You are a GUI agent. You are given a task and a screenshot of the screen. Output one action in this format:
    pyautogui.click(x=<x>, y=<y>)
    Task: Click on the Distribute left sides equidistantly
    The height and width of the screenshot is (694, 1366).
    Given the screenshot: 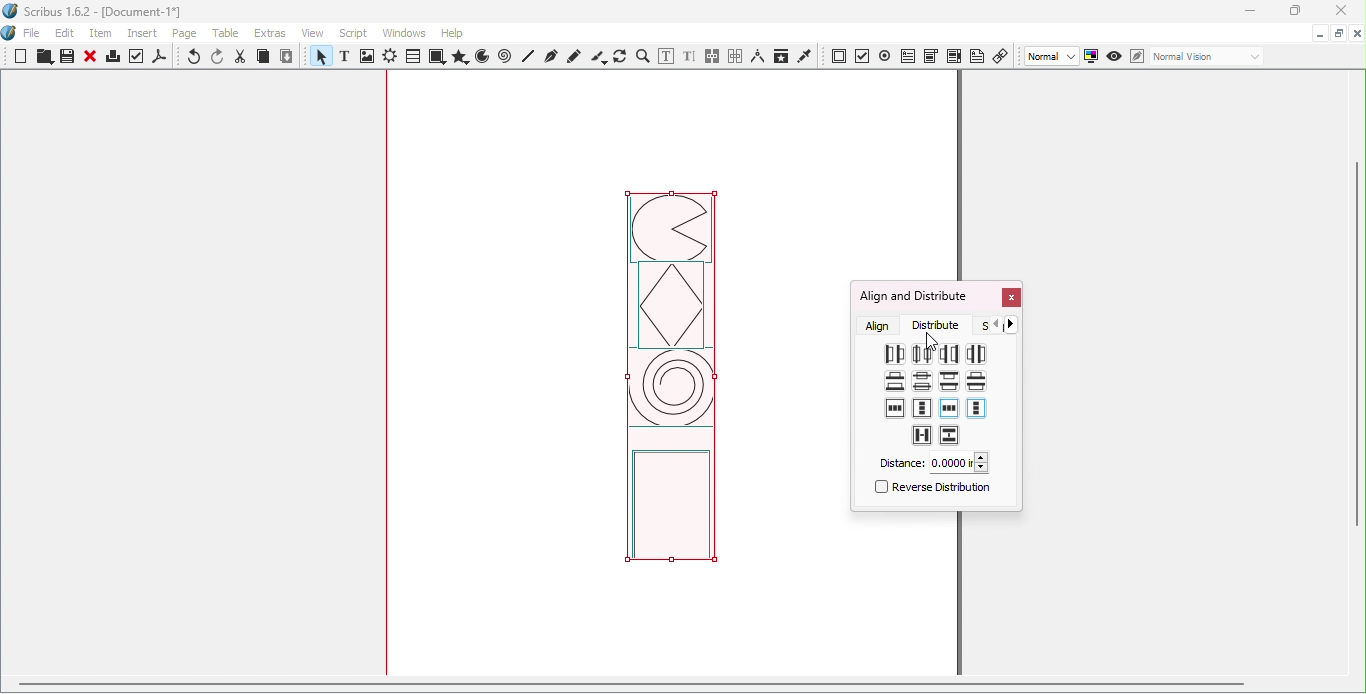 What is the action you would take?
    pyautogui.click(x=893, y=355)
    